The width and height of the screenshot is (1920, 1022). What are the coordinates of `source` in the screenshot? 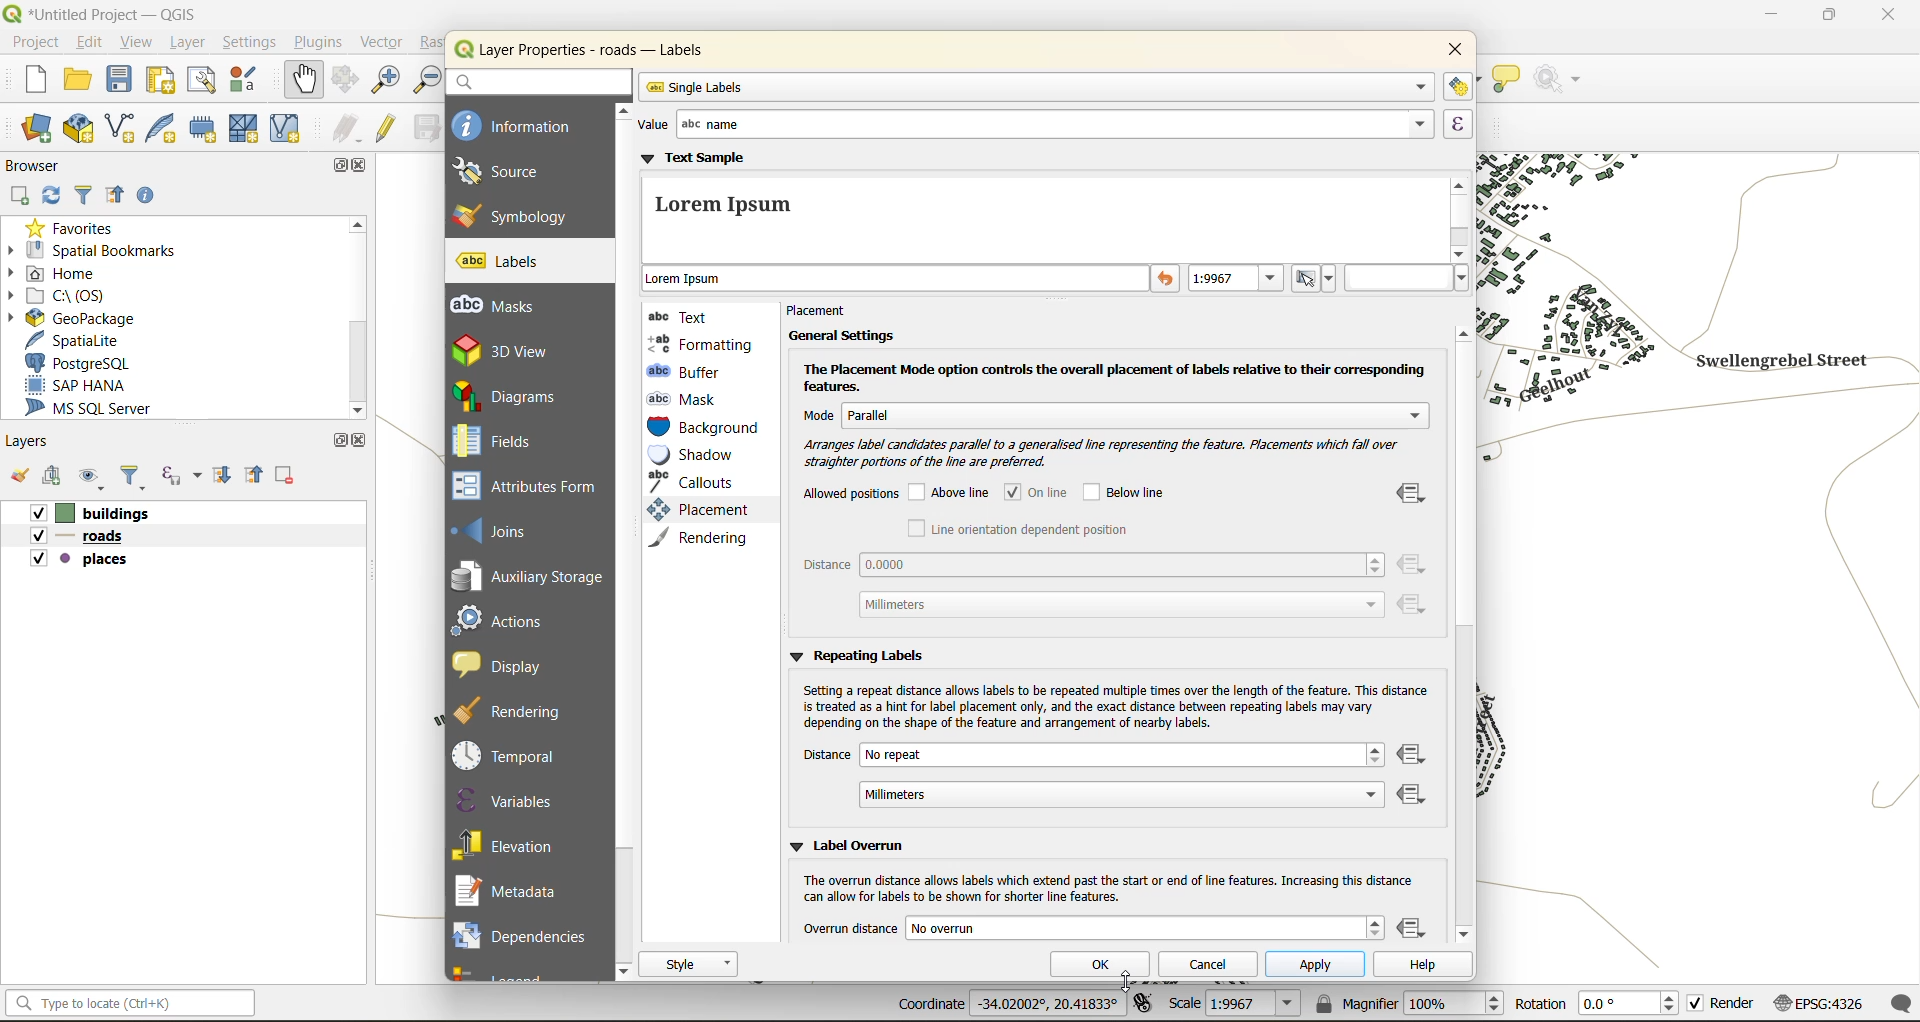 It's located at (510, 172).